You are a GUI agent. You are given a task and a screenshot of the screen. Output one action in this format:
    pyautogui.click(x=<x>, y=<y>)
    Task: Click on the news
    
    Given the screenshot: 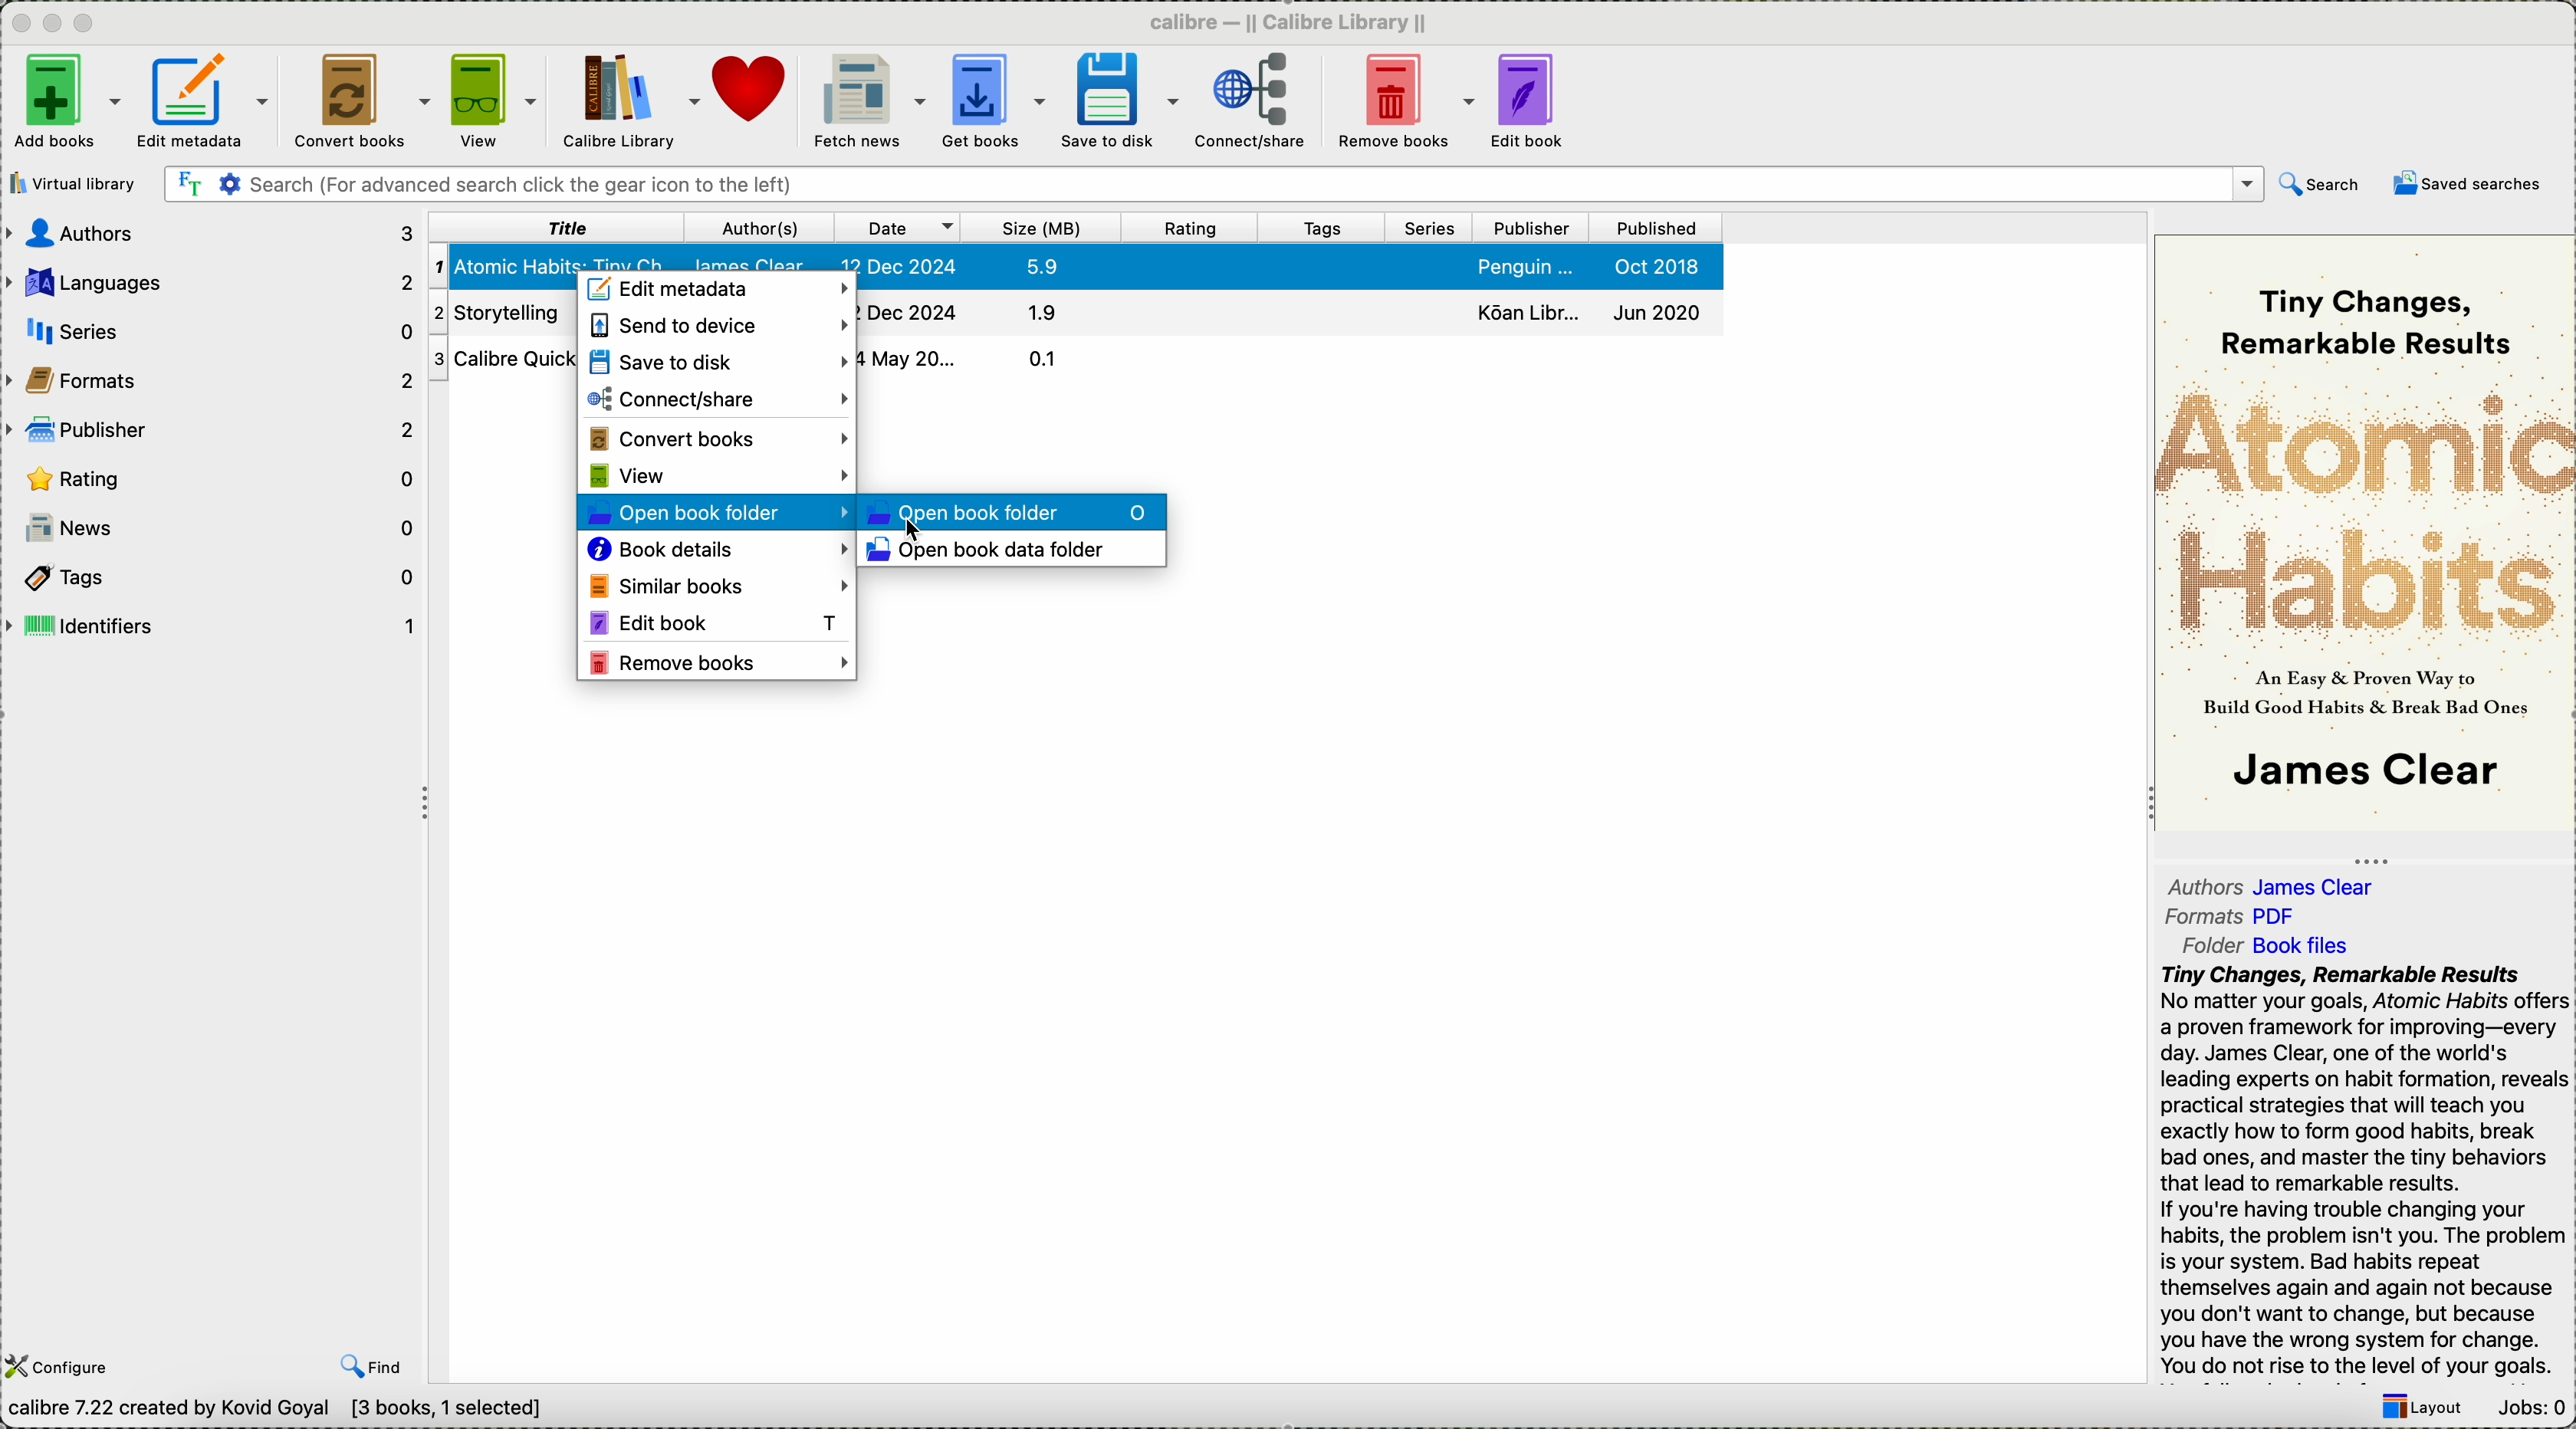 What is the action you would take?
    pyautogui.click(x=213, y=528)
    